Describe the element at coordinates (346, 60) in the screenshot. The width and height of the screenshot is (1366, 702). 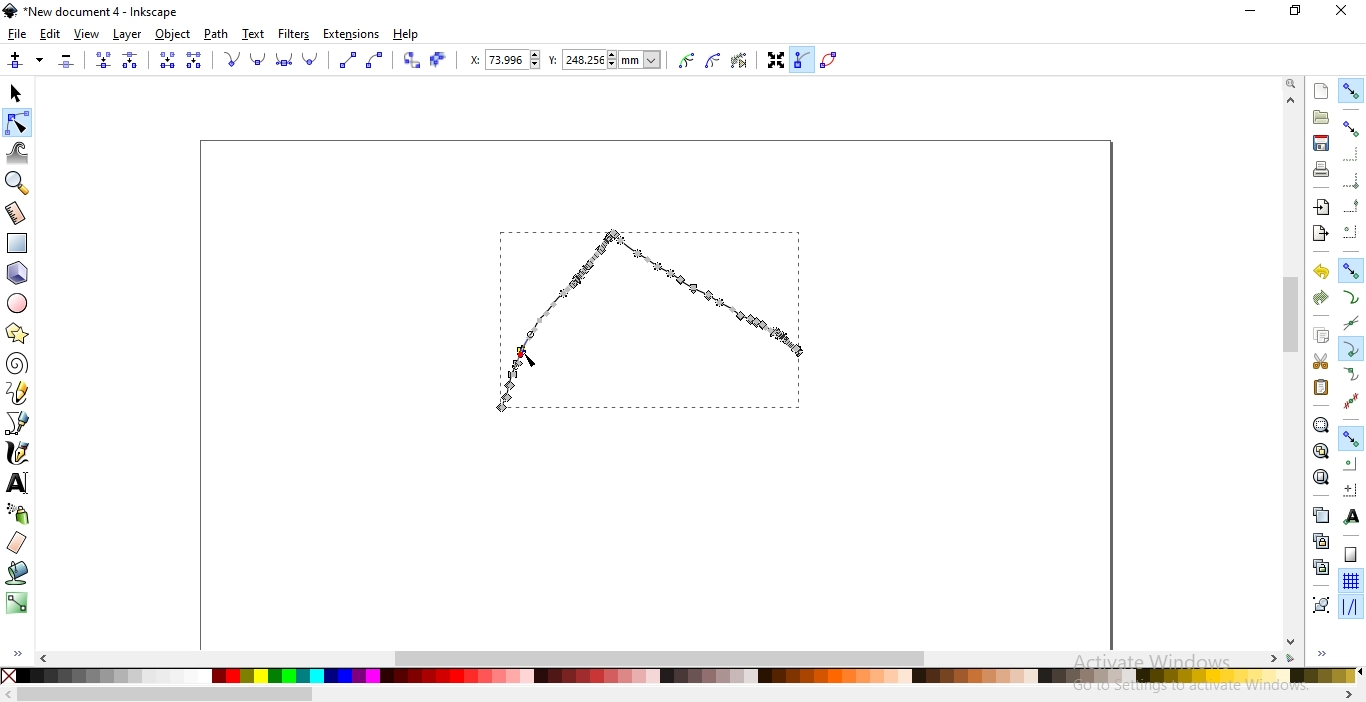
I see `make selected segments lines` at that location.